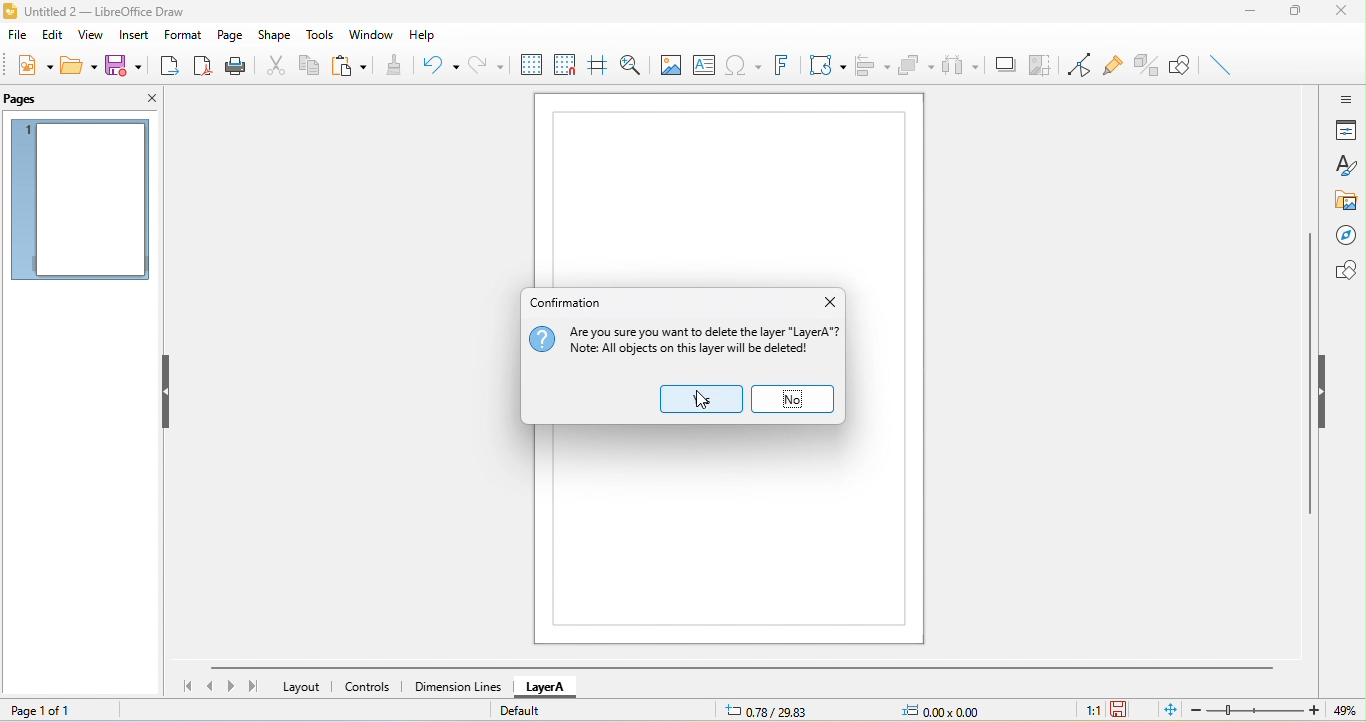  I want to click on page 1 canvas, so click(727, 533).